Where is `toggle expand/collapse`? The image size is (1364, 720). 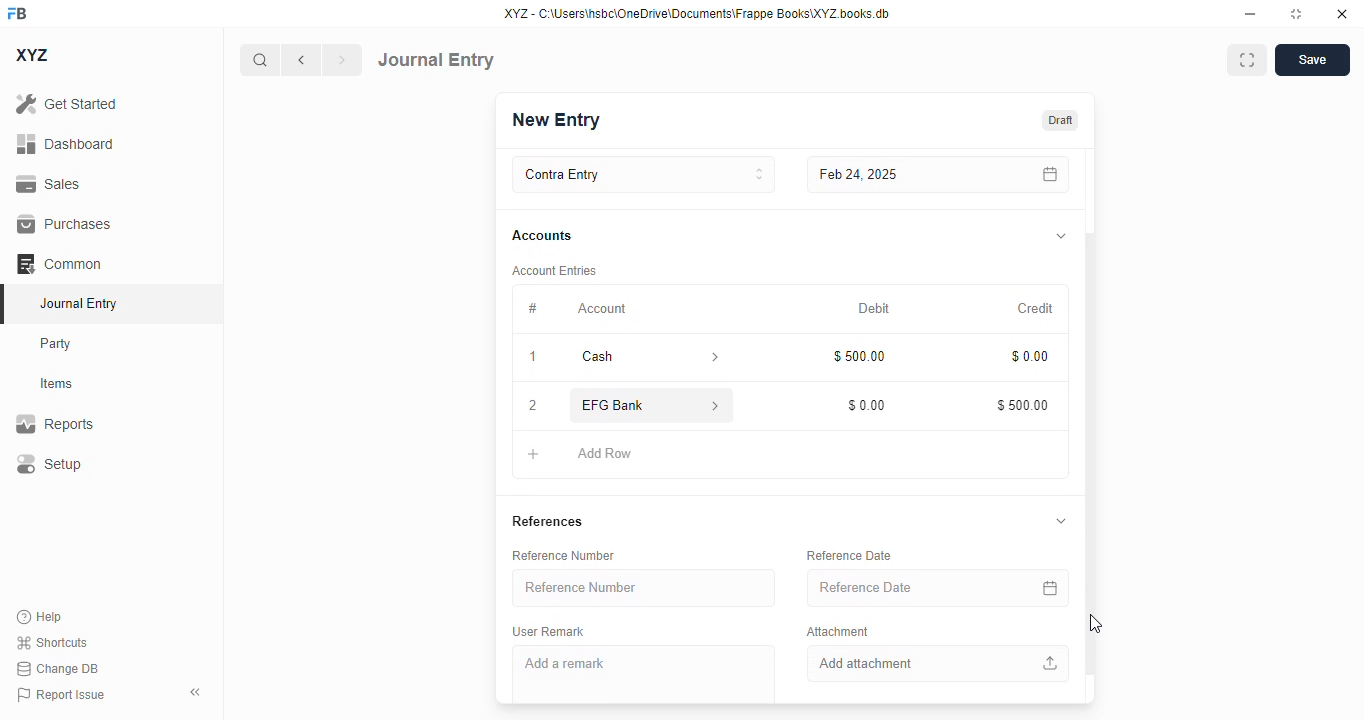
toggle expand/collapse is located at coordinates (1062, 522).